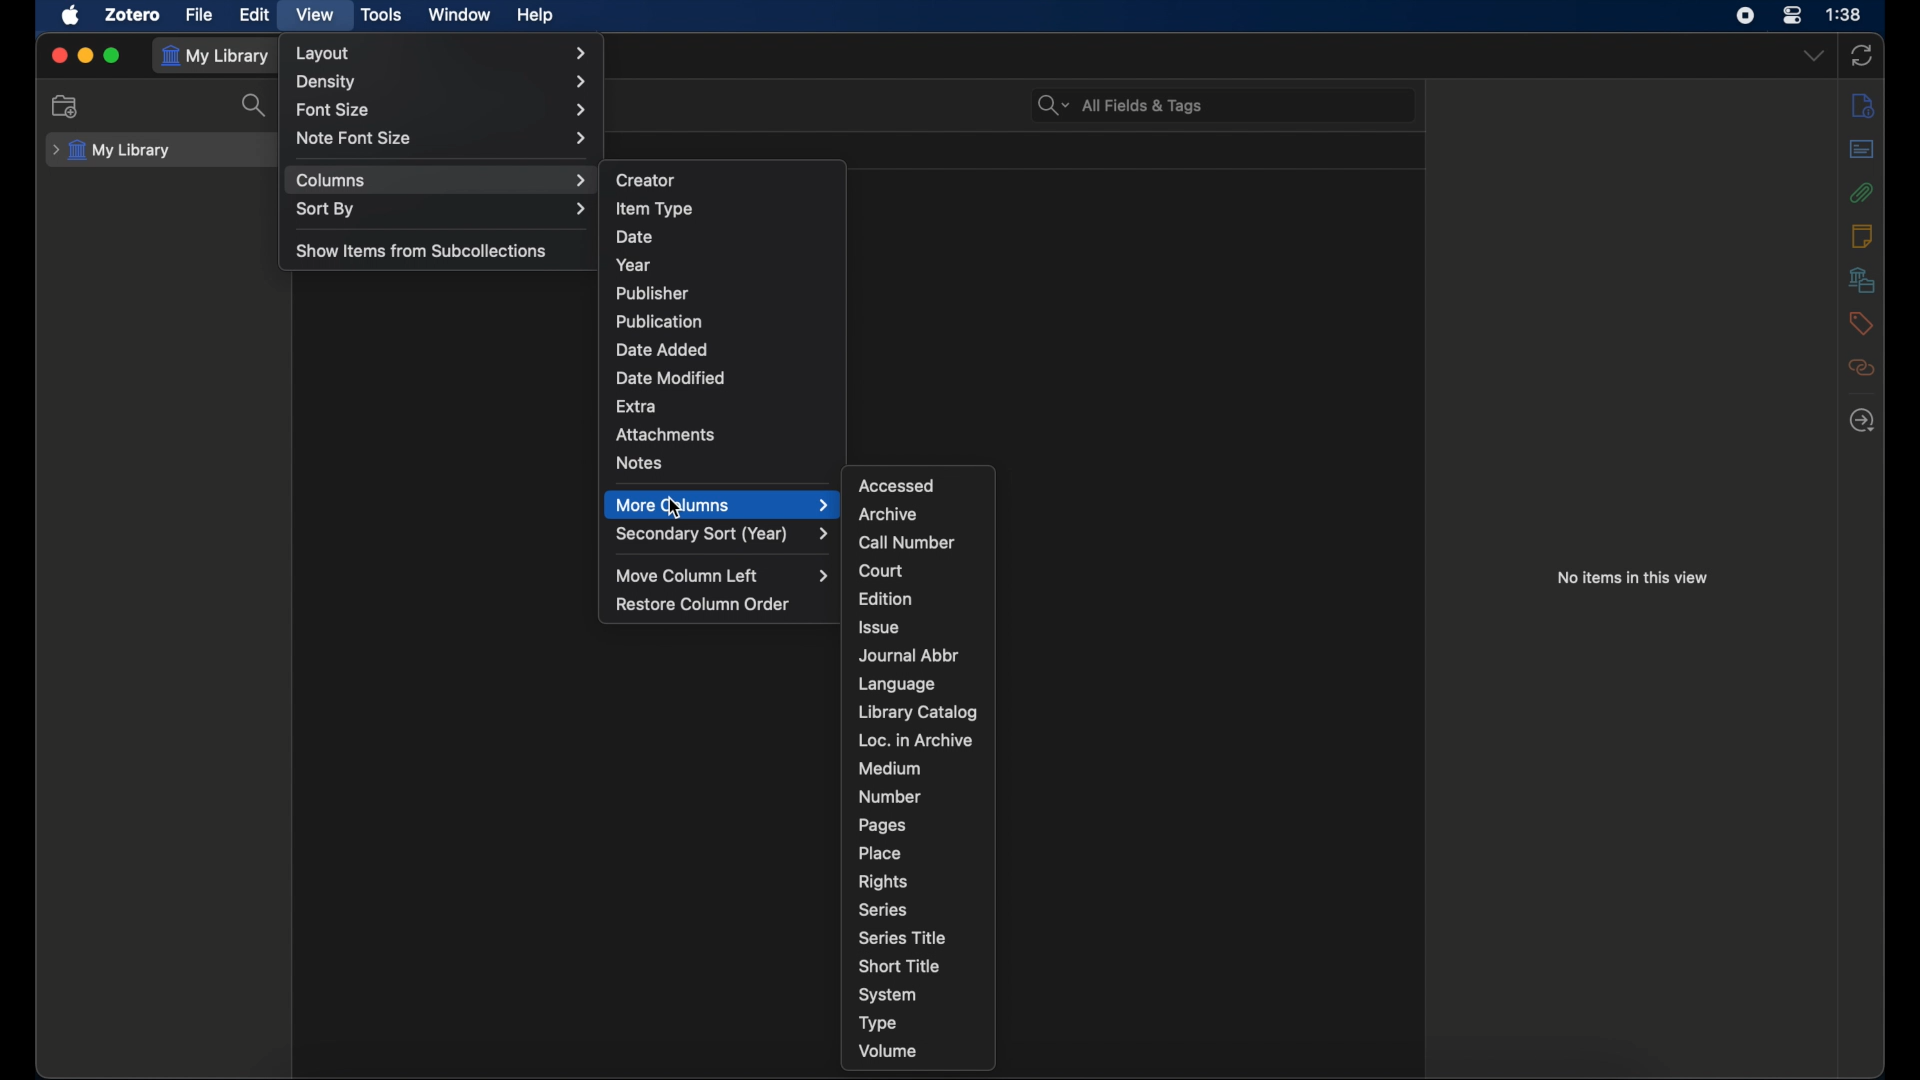  I want to click on font size, so click(446, 109).